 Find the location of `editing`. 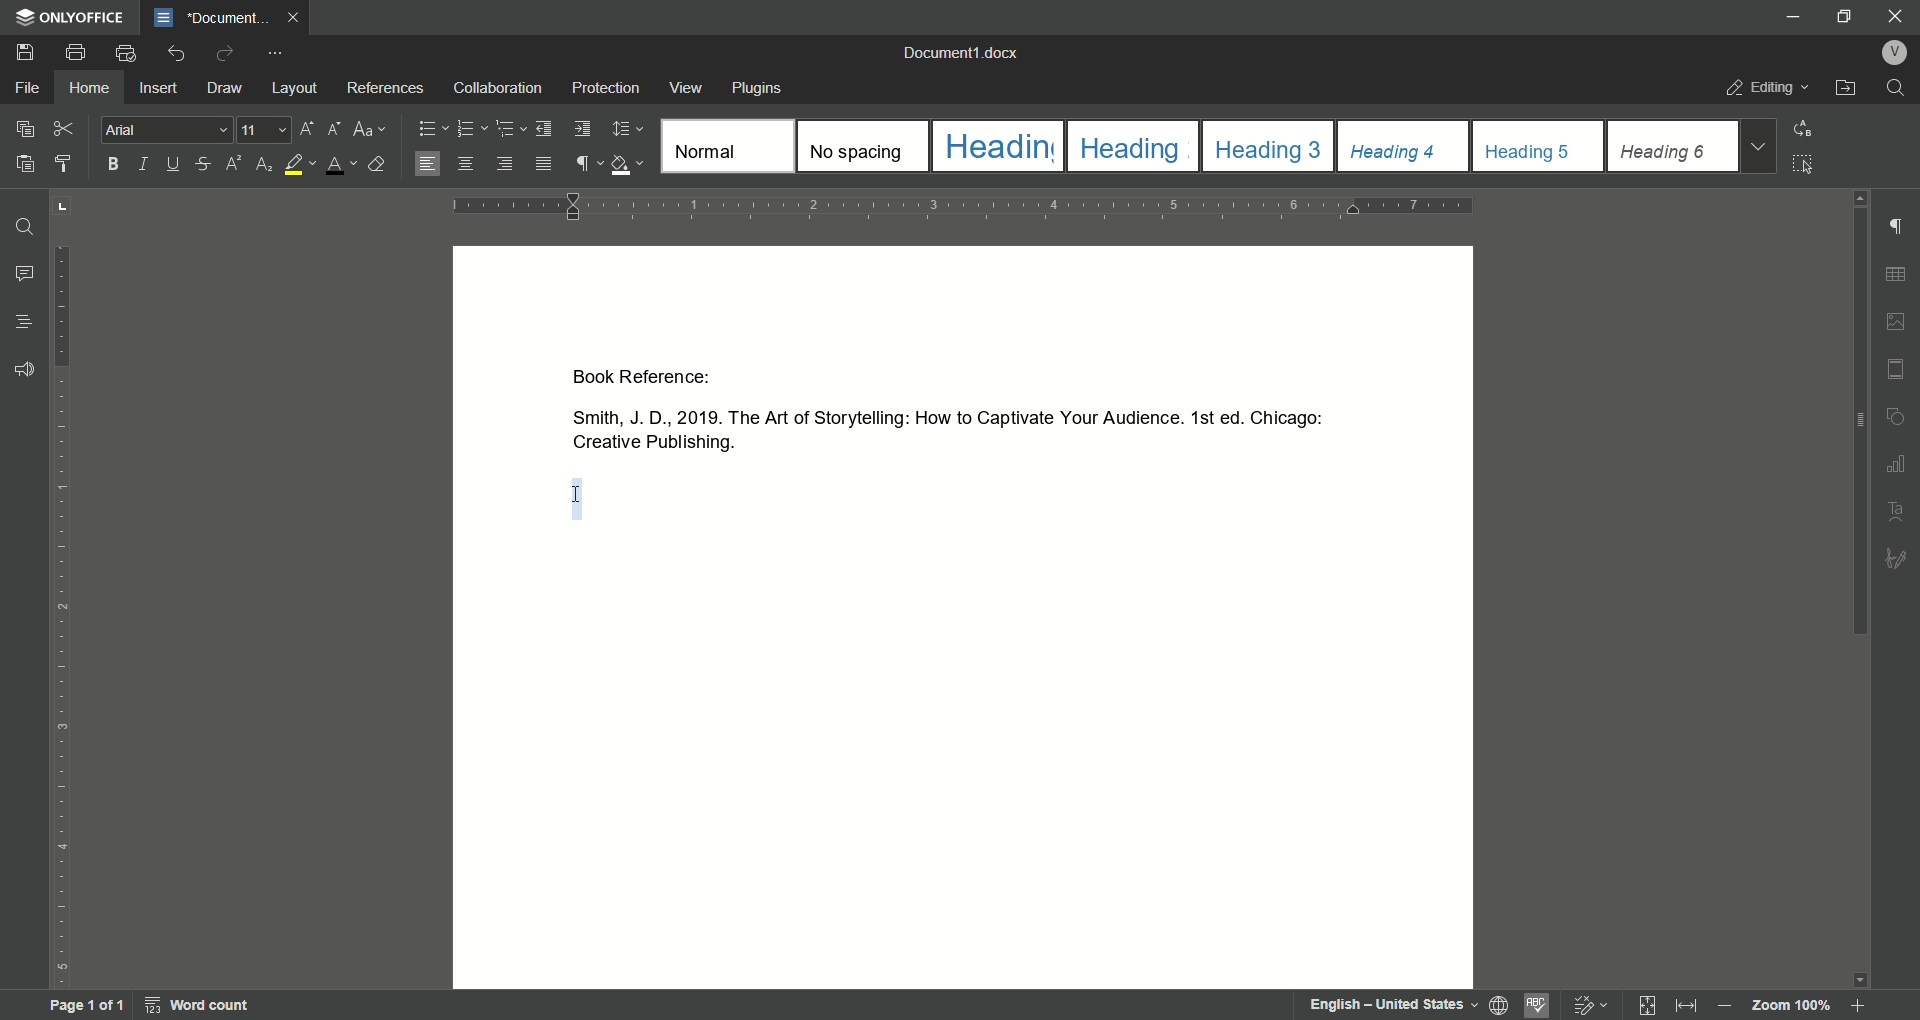

editing is located at coordinates (1767, 86).